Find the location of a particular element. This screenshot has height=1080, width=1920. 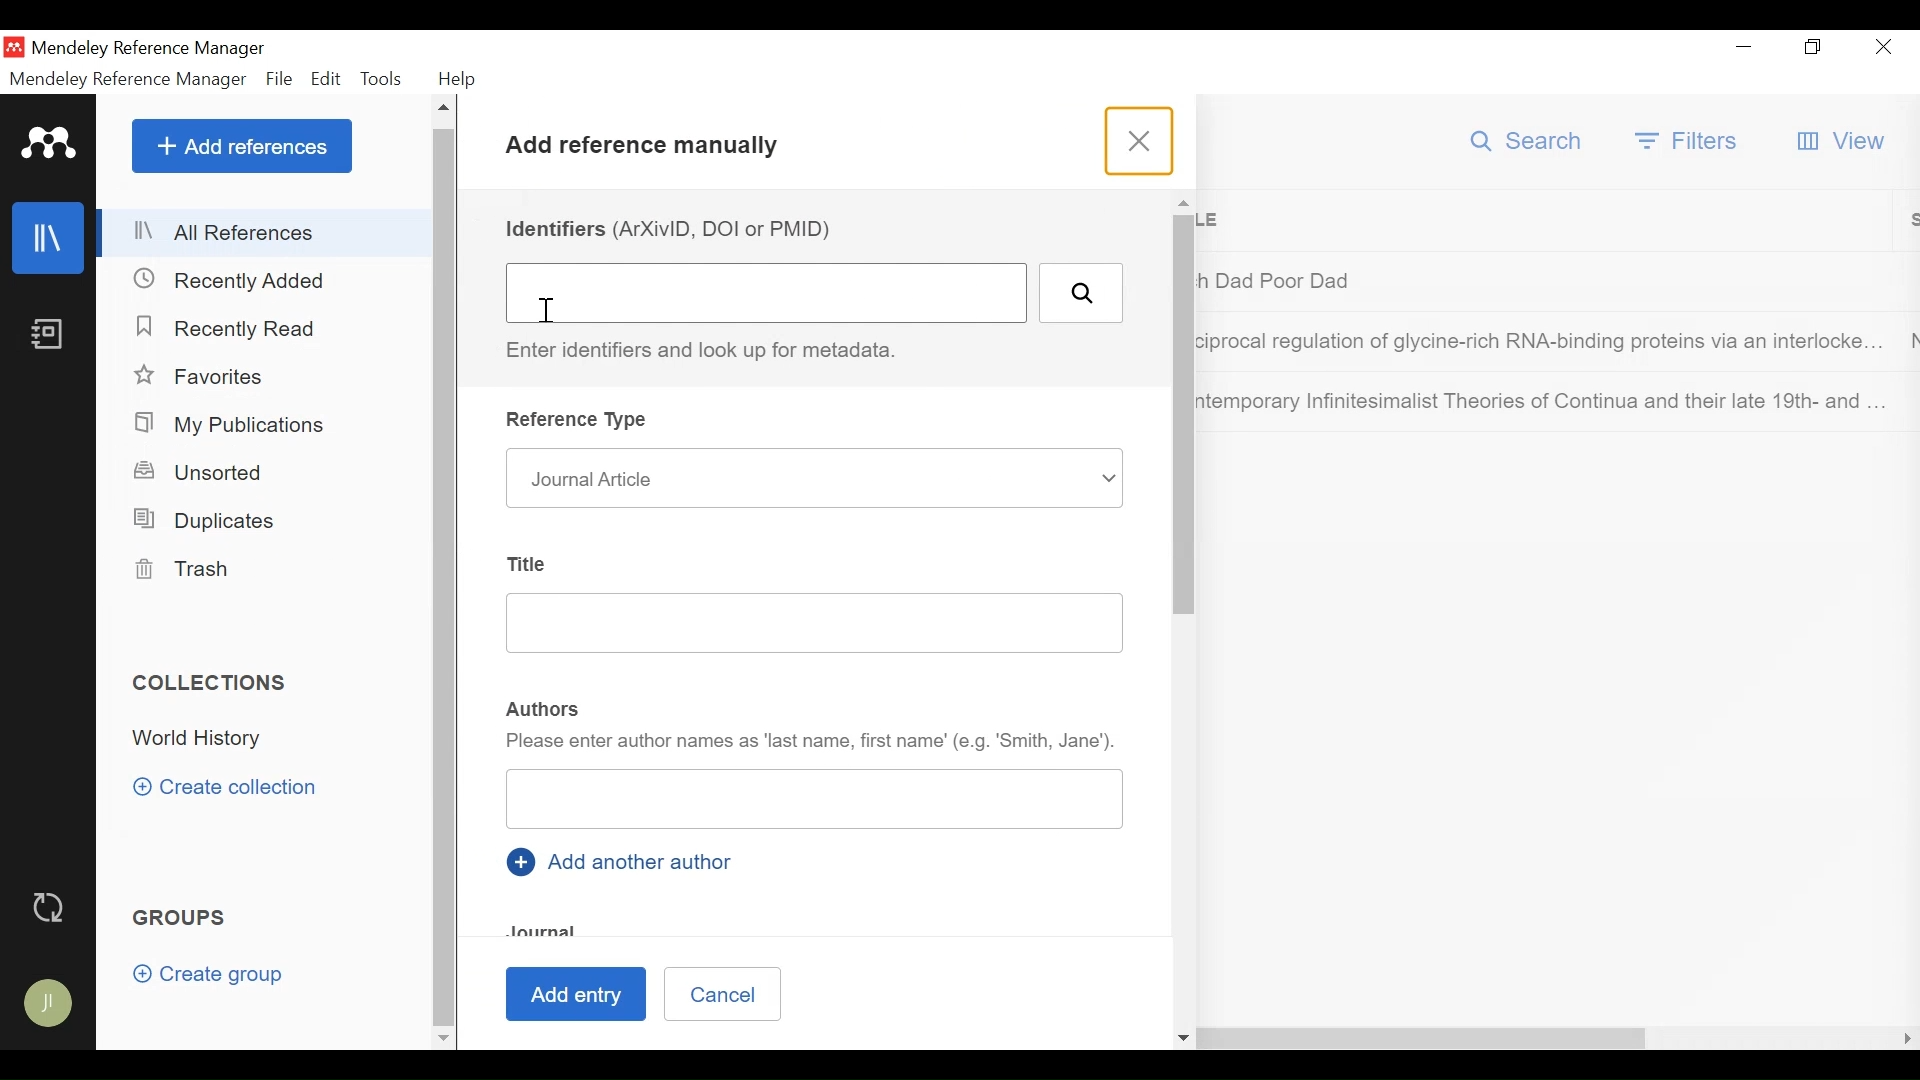

Enter identifiers and look up metadata is located at coordinates (712, 351).